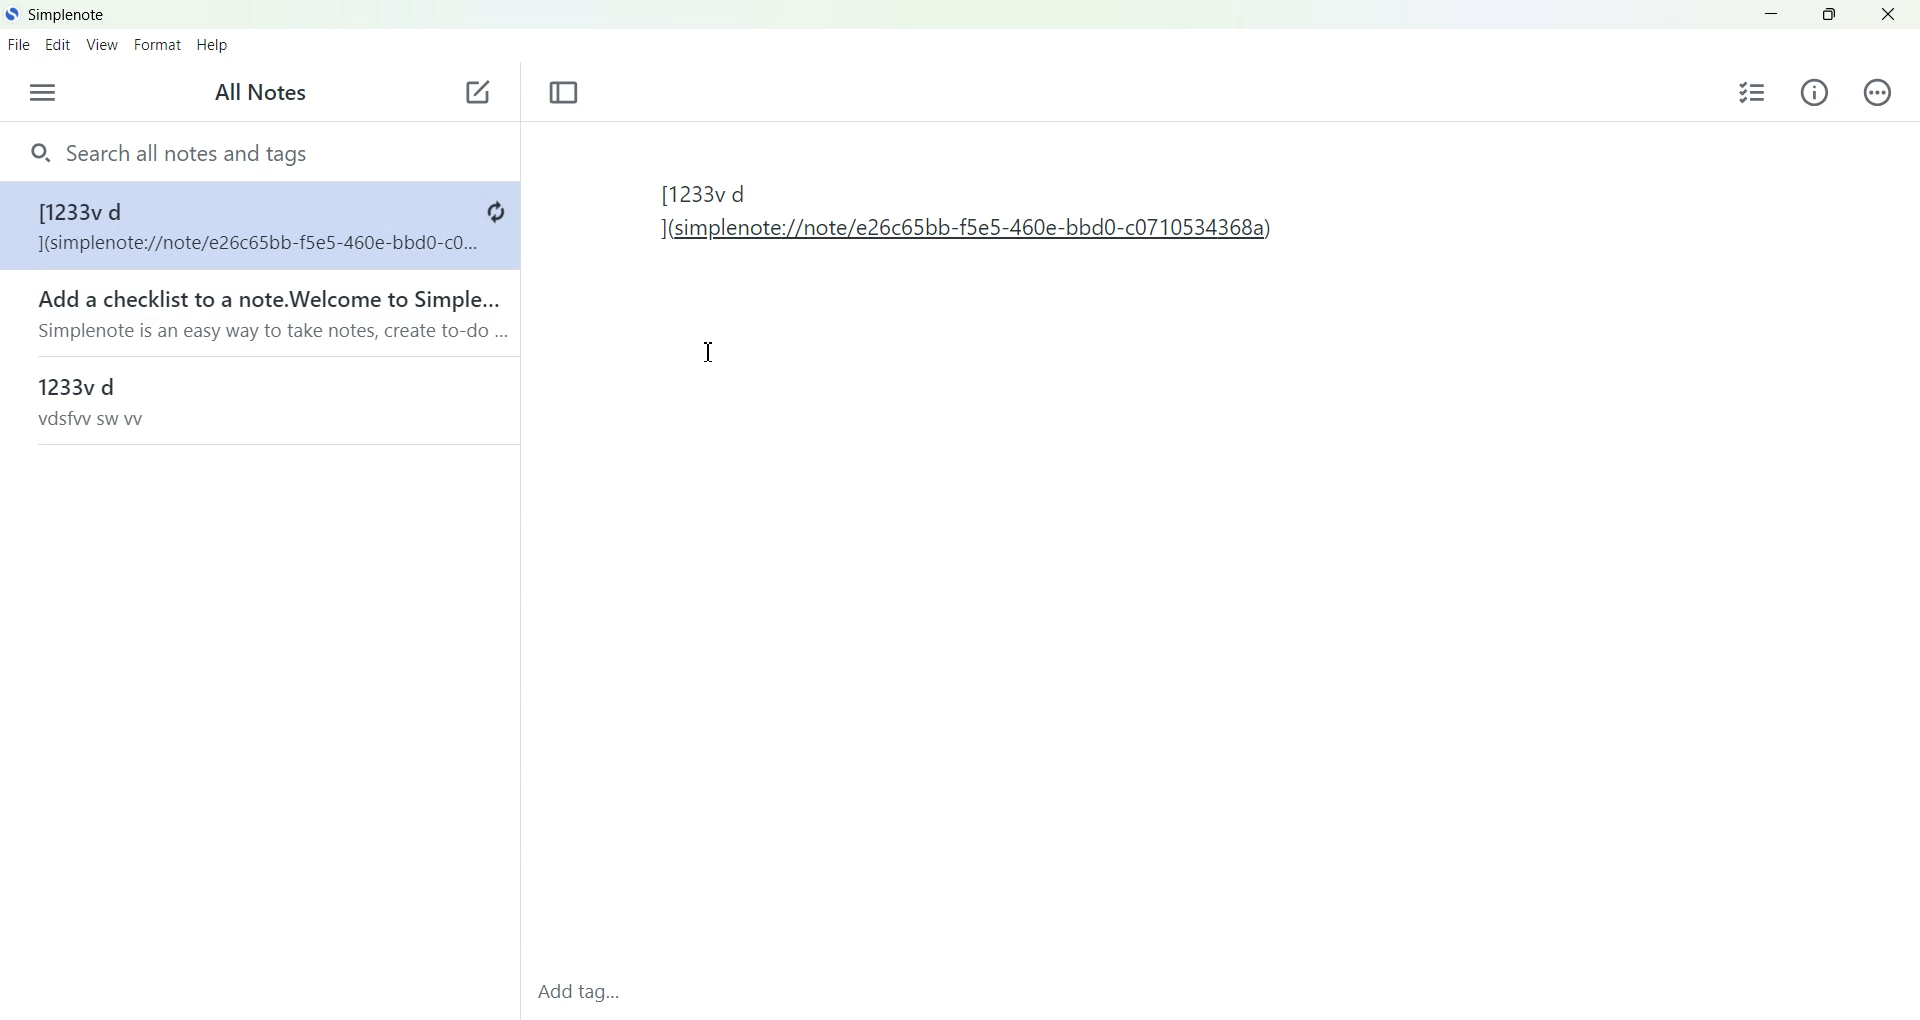  Describe the element at coordinates (18, 44) in the screenshot. I see `File` at that location.